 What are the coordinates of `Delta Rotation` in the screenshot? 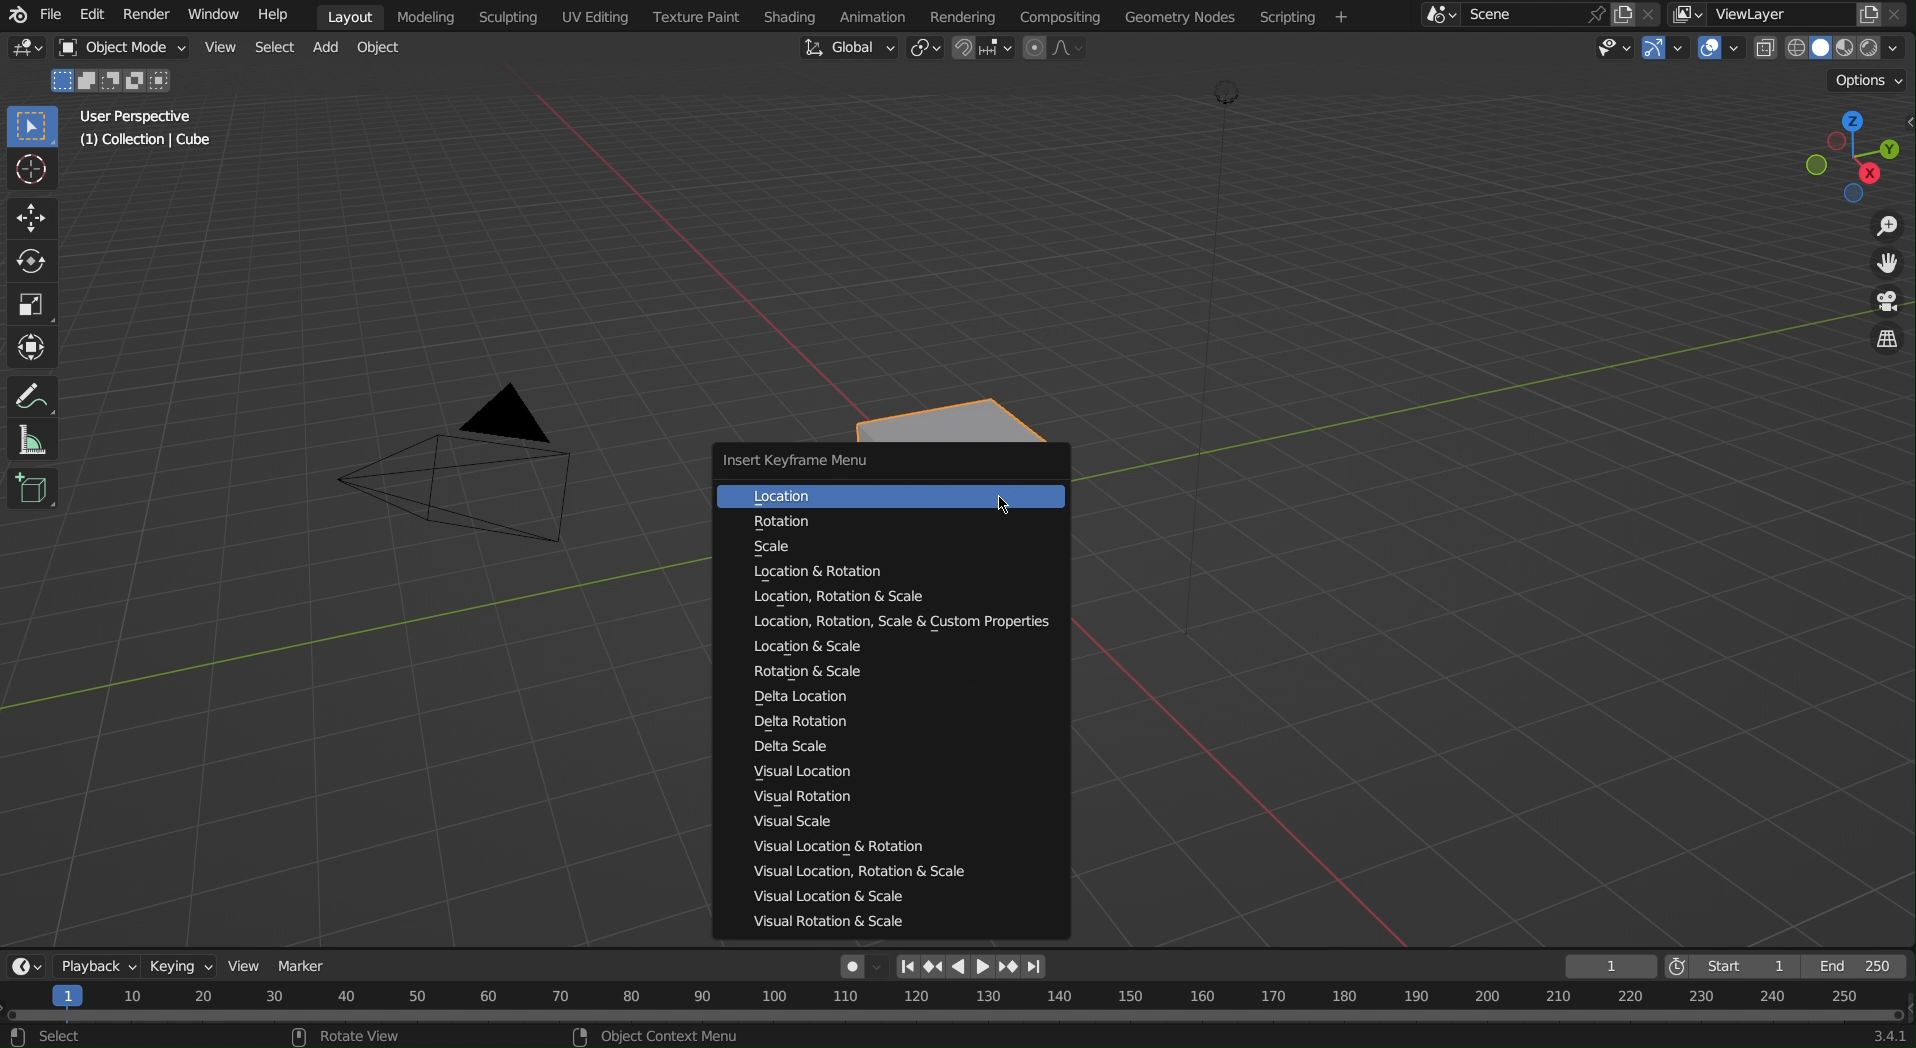 It's located at (788, 721).